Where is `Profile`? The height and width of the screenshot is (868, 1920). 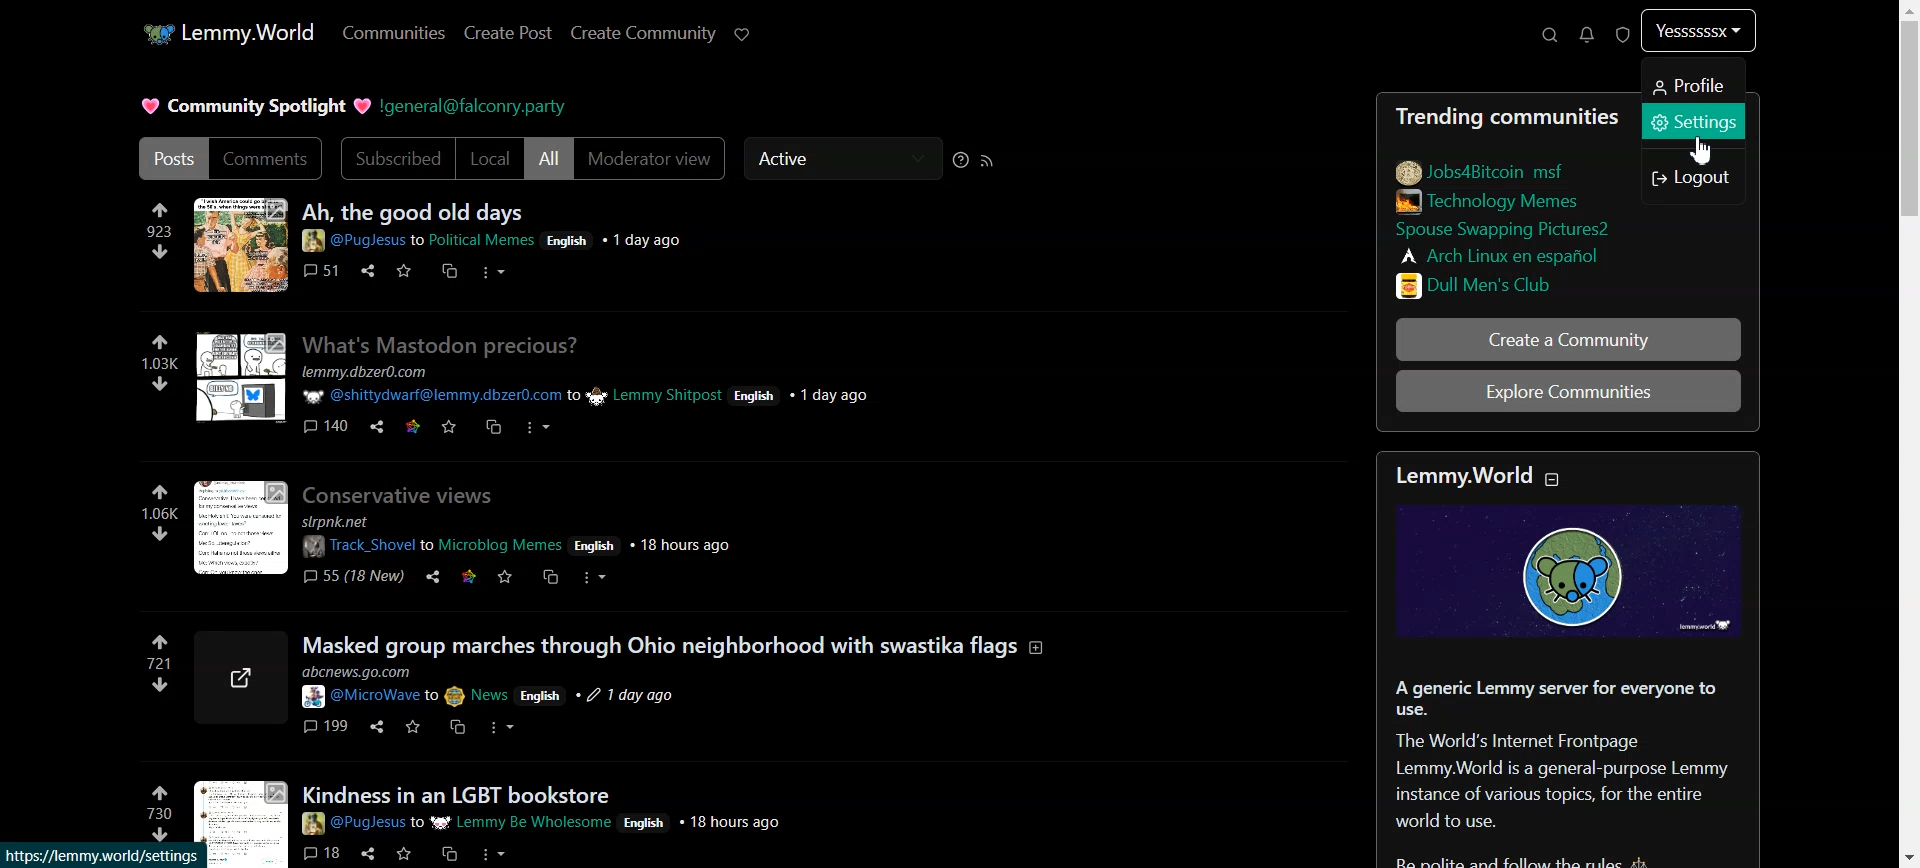 Profile is located at coordinates (1702, 33).